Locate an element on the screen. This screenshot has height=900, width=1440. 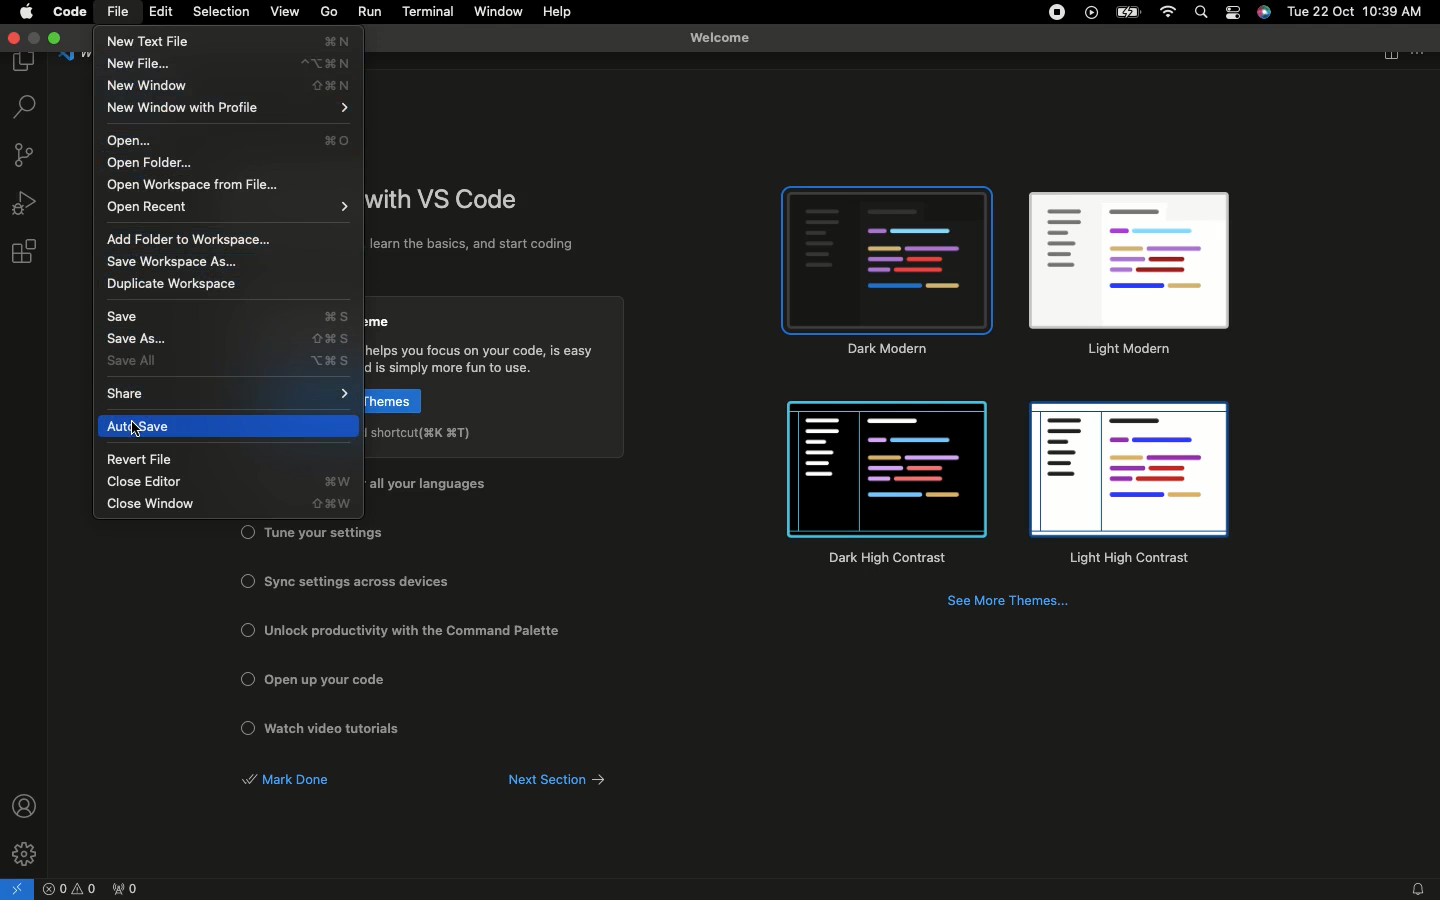
Mark done is located at coordinates (287, 780).